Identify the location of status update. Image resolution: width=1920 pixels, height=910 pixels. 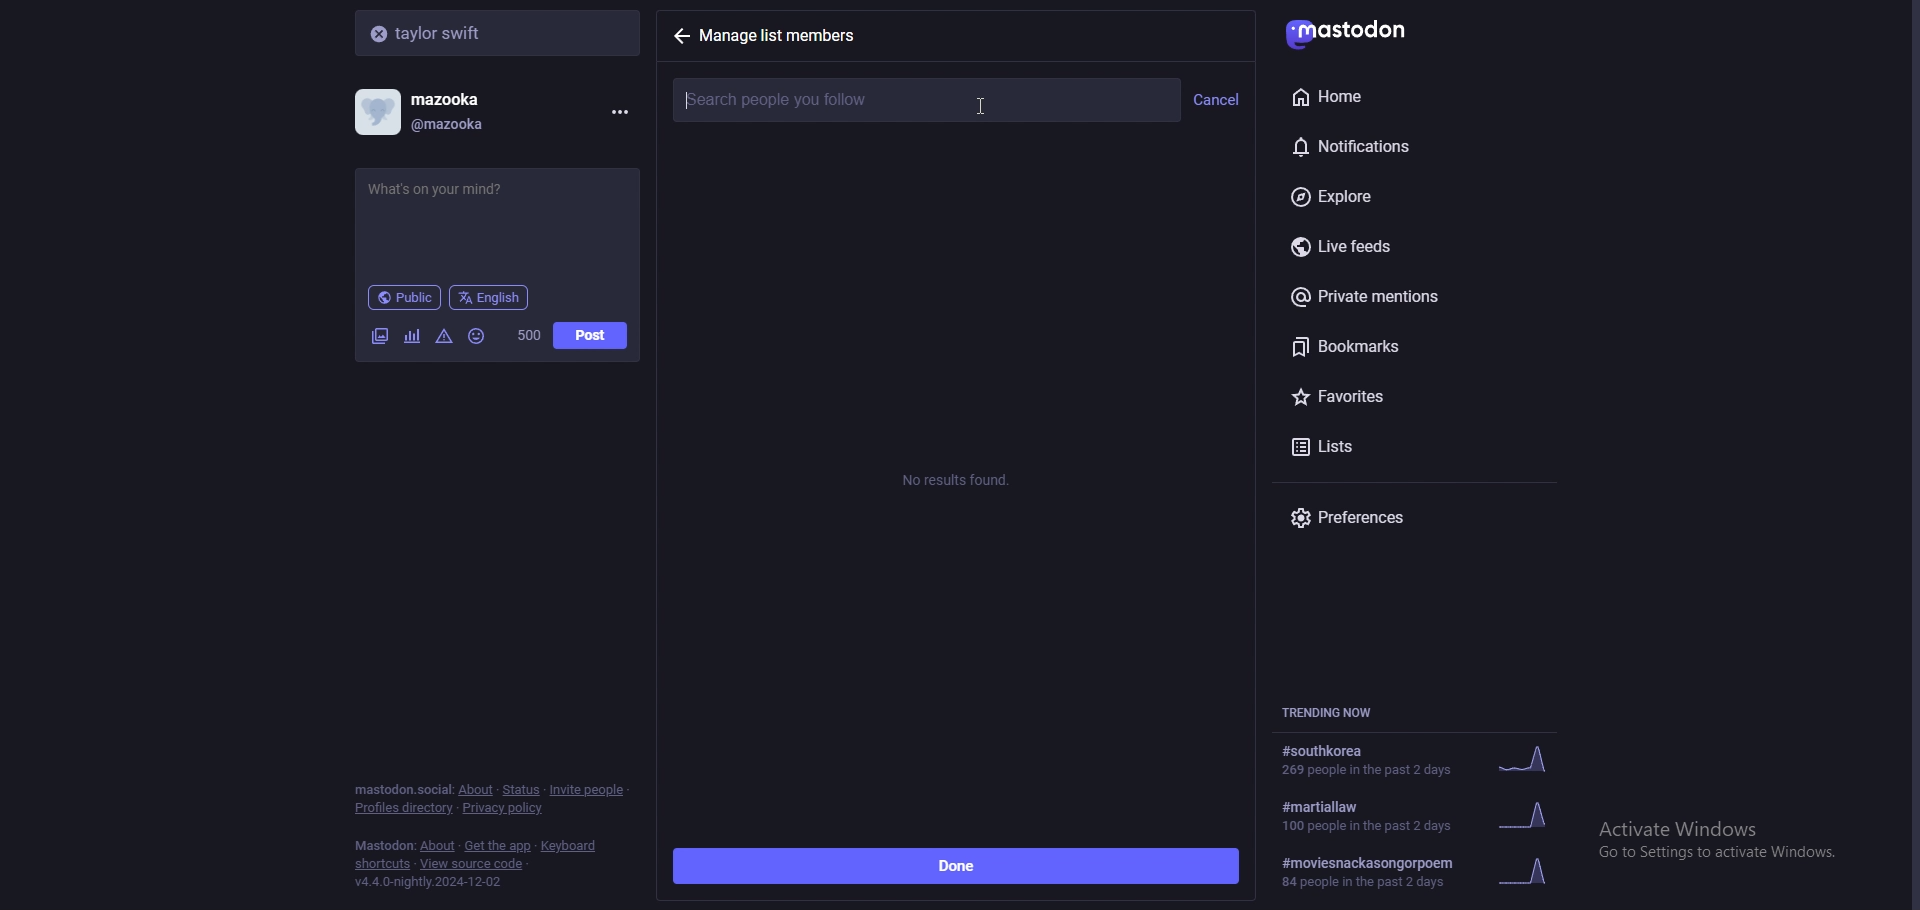
(453, 189).